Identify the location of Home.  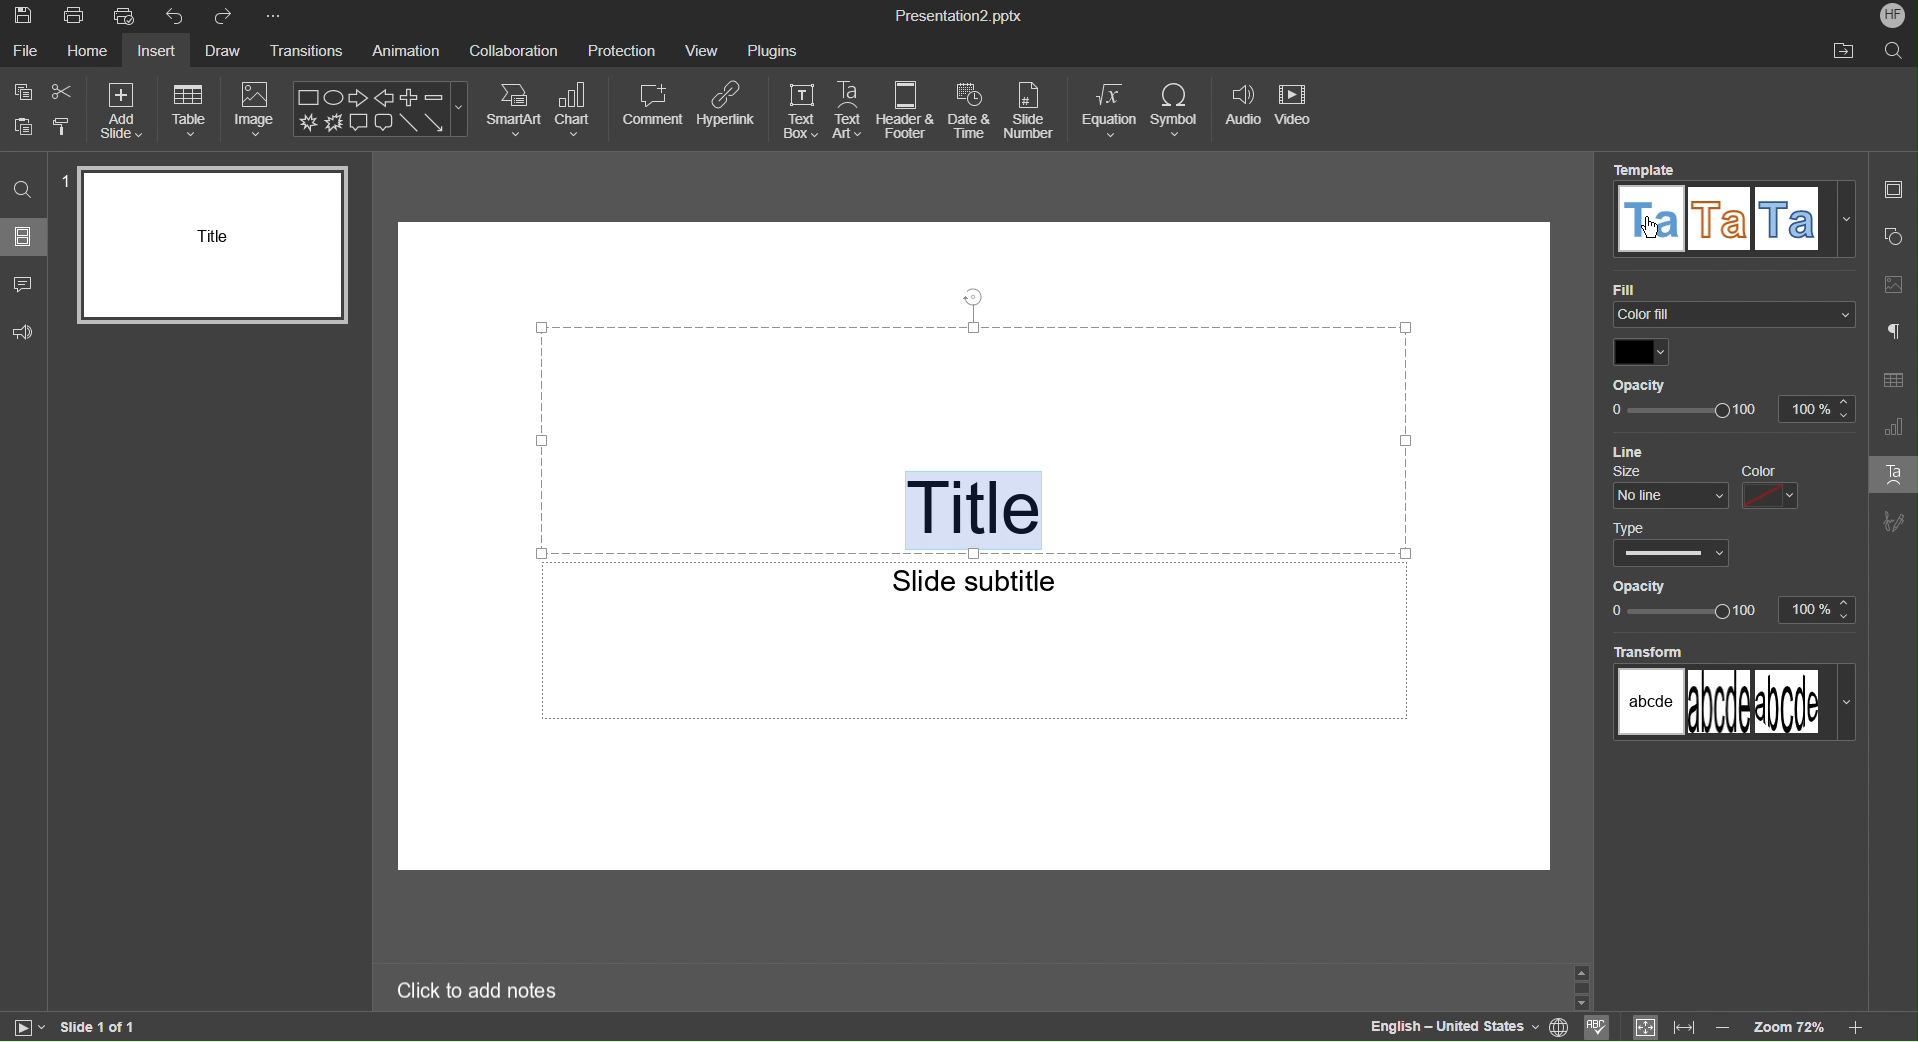
(87, 52).